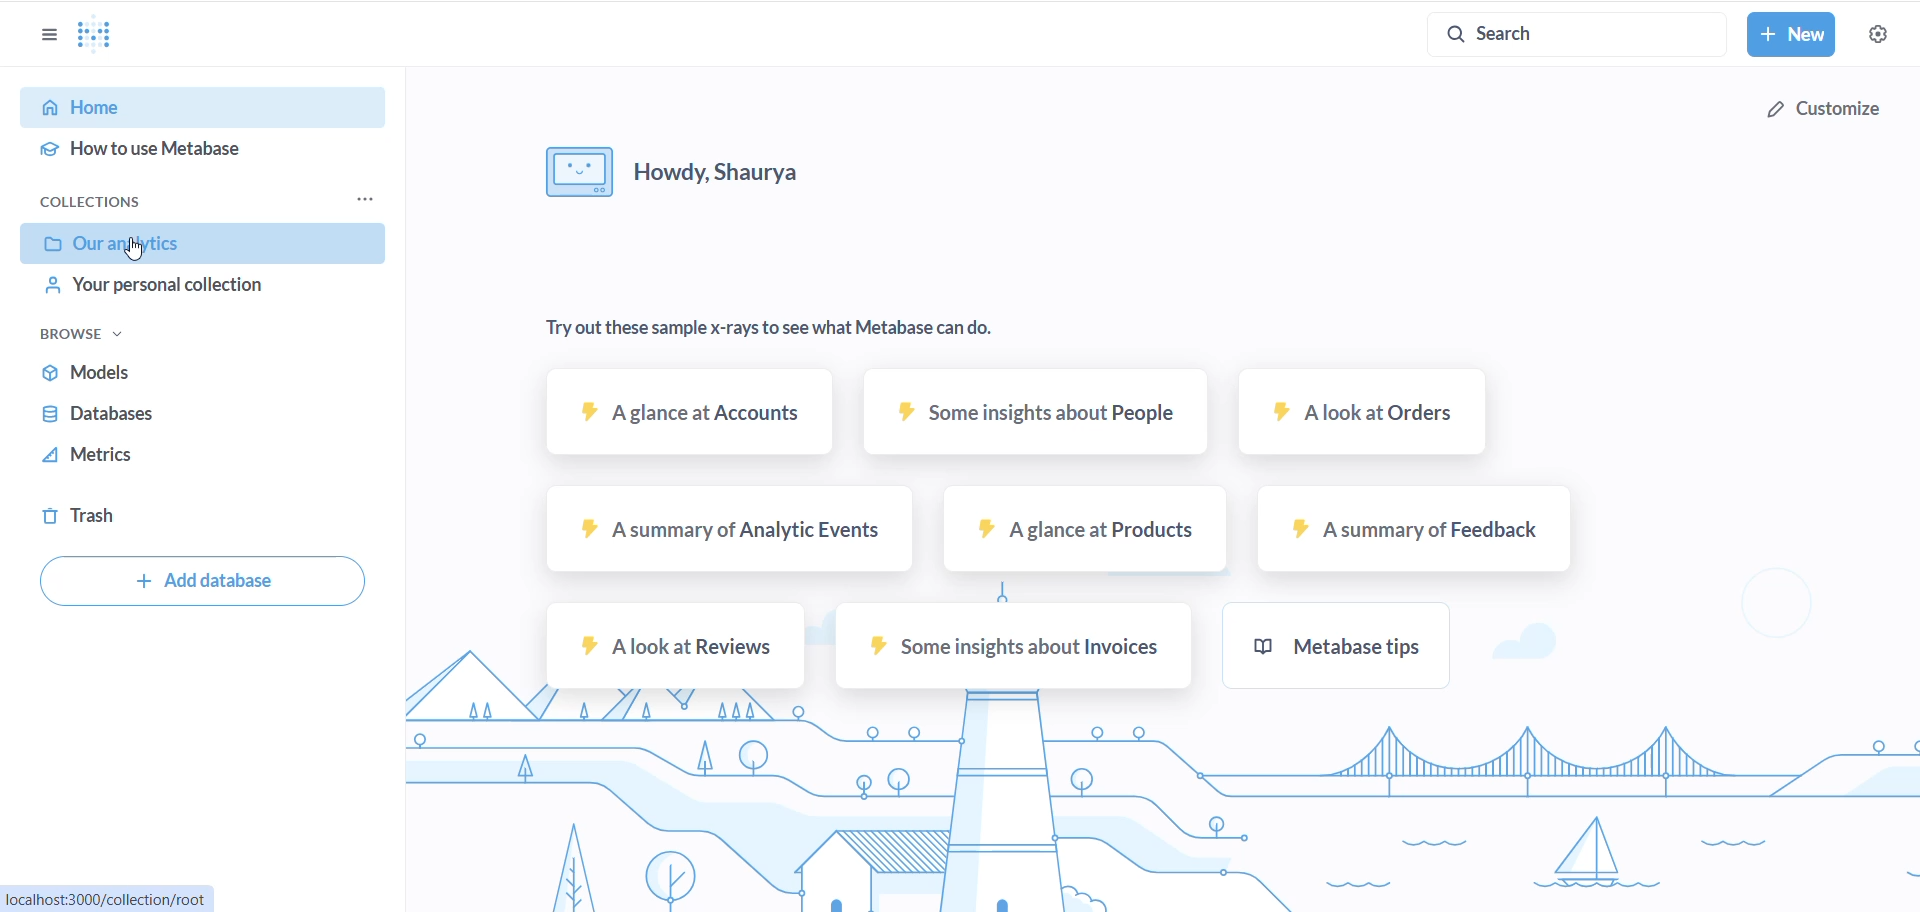 The width and height of the screenshot is (1920, 912). I want to click on setting, so click(1880, 38).